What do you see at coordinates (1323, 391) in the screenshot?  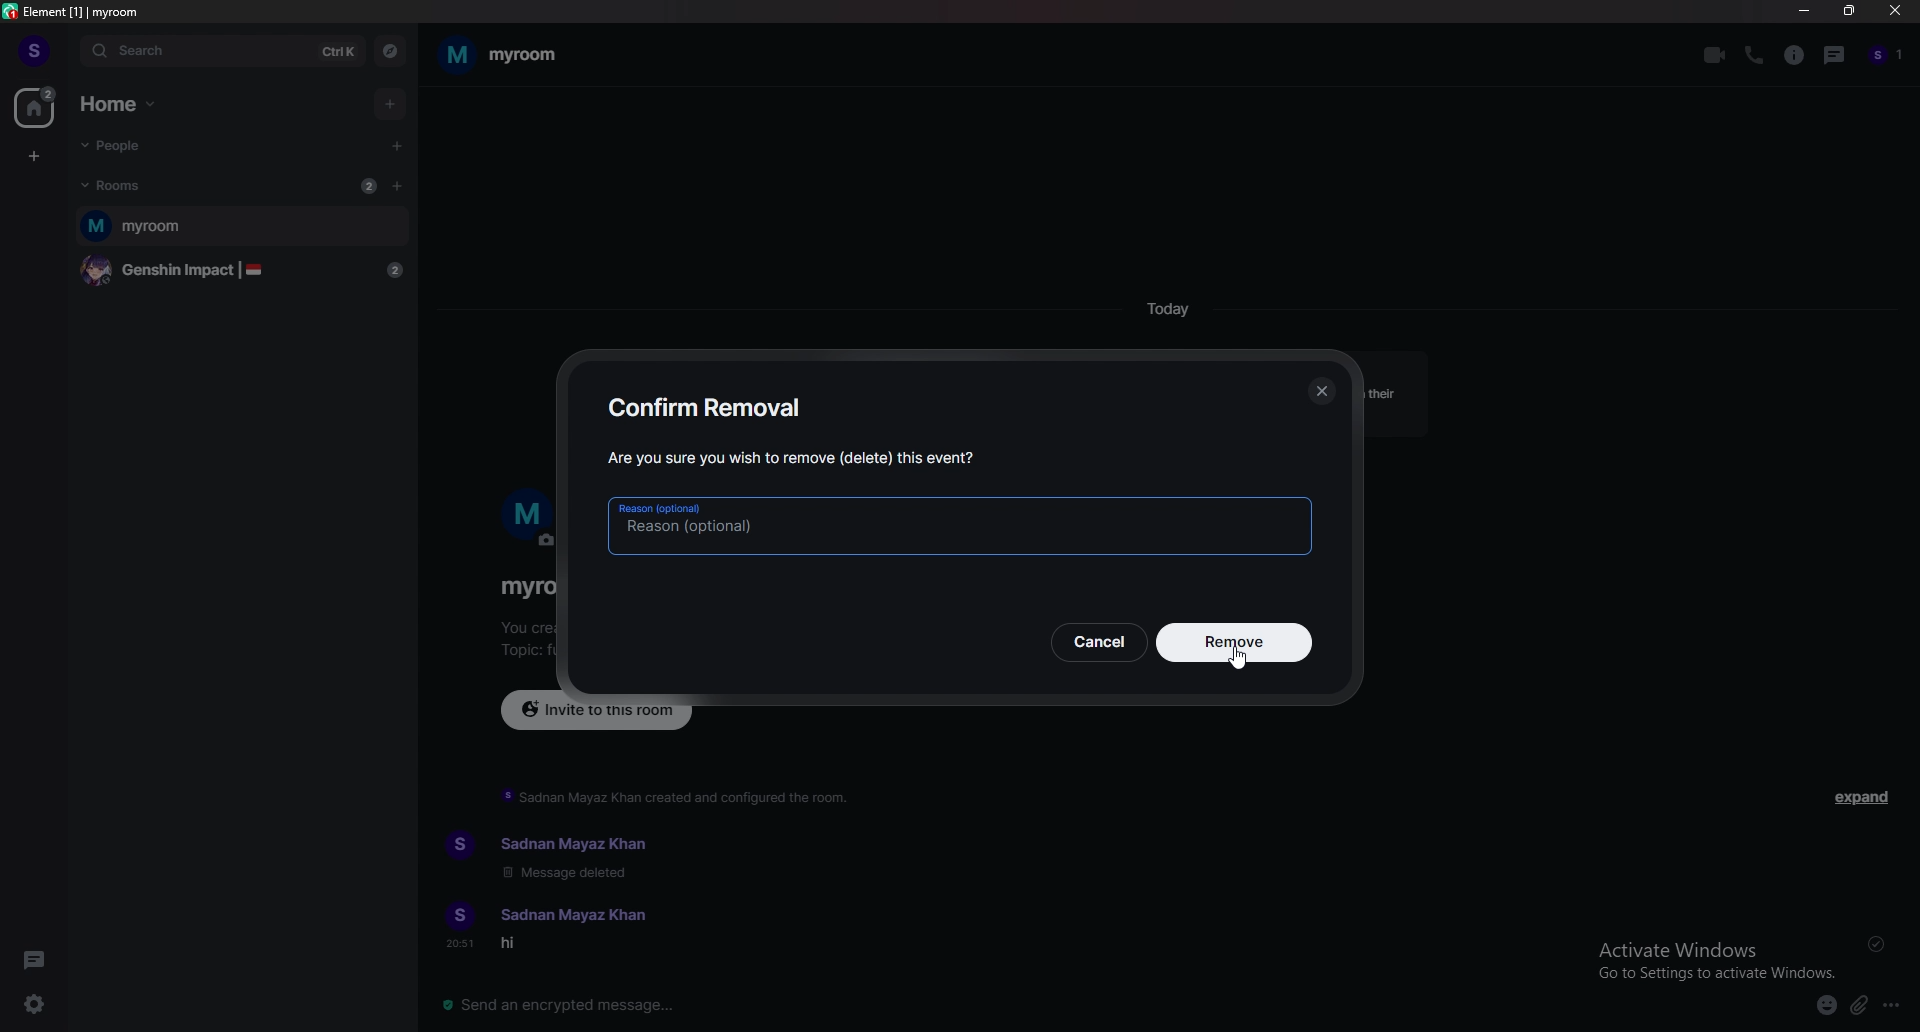 I see `close` at bounding box center [1323, 391].